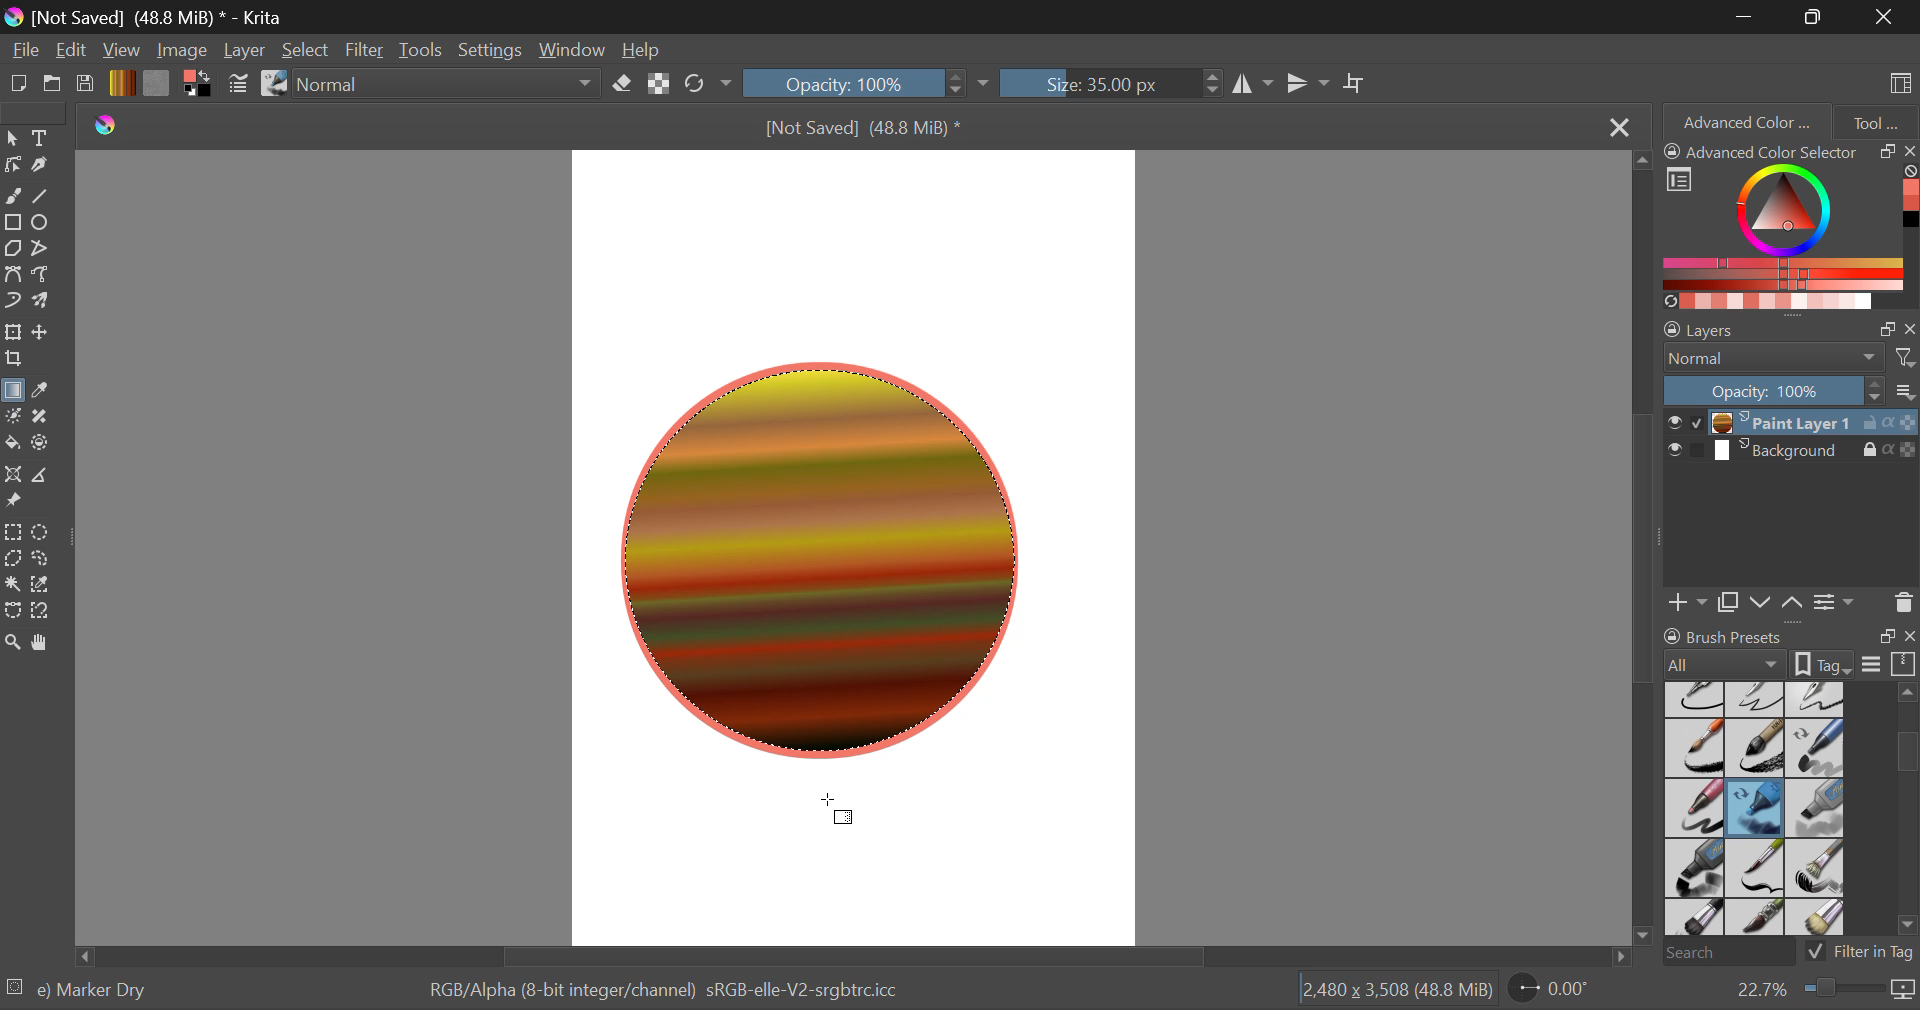 Image resolution: width=1920 pixels, height=1010 pixels. Describe the element at coordinates (1694, 869) in the screenshot. I see `Marker Plain` at that location.